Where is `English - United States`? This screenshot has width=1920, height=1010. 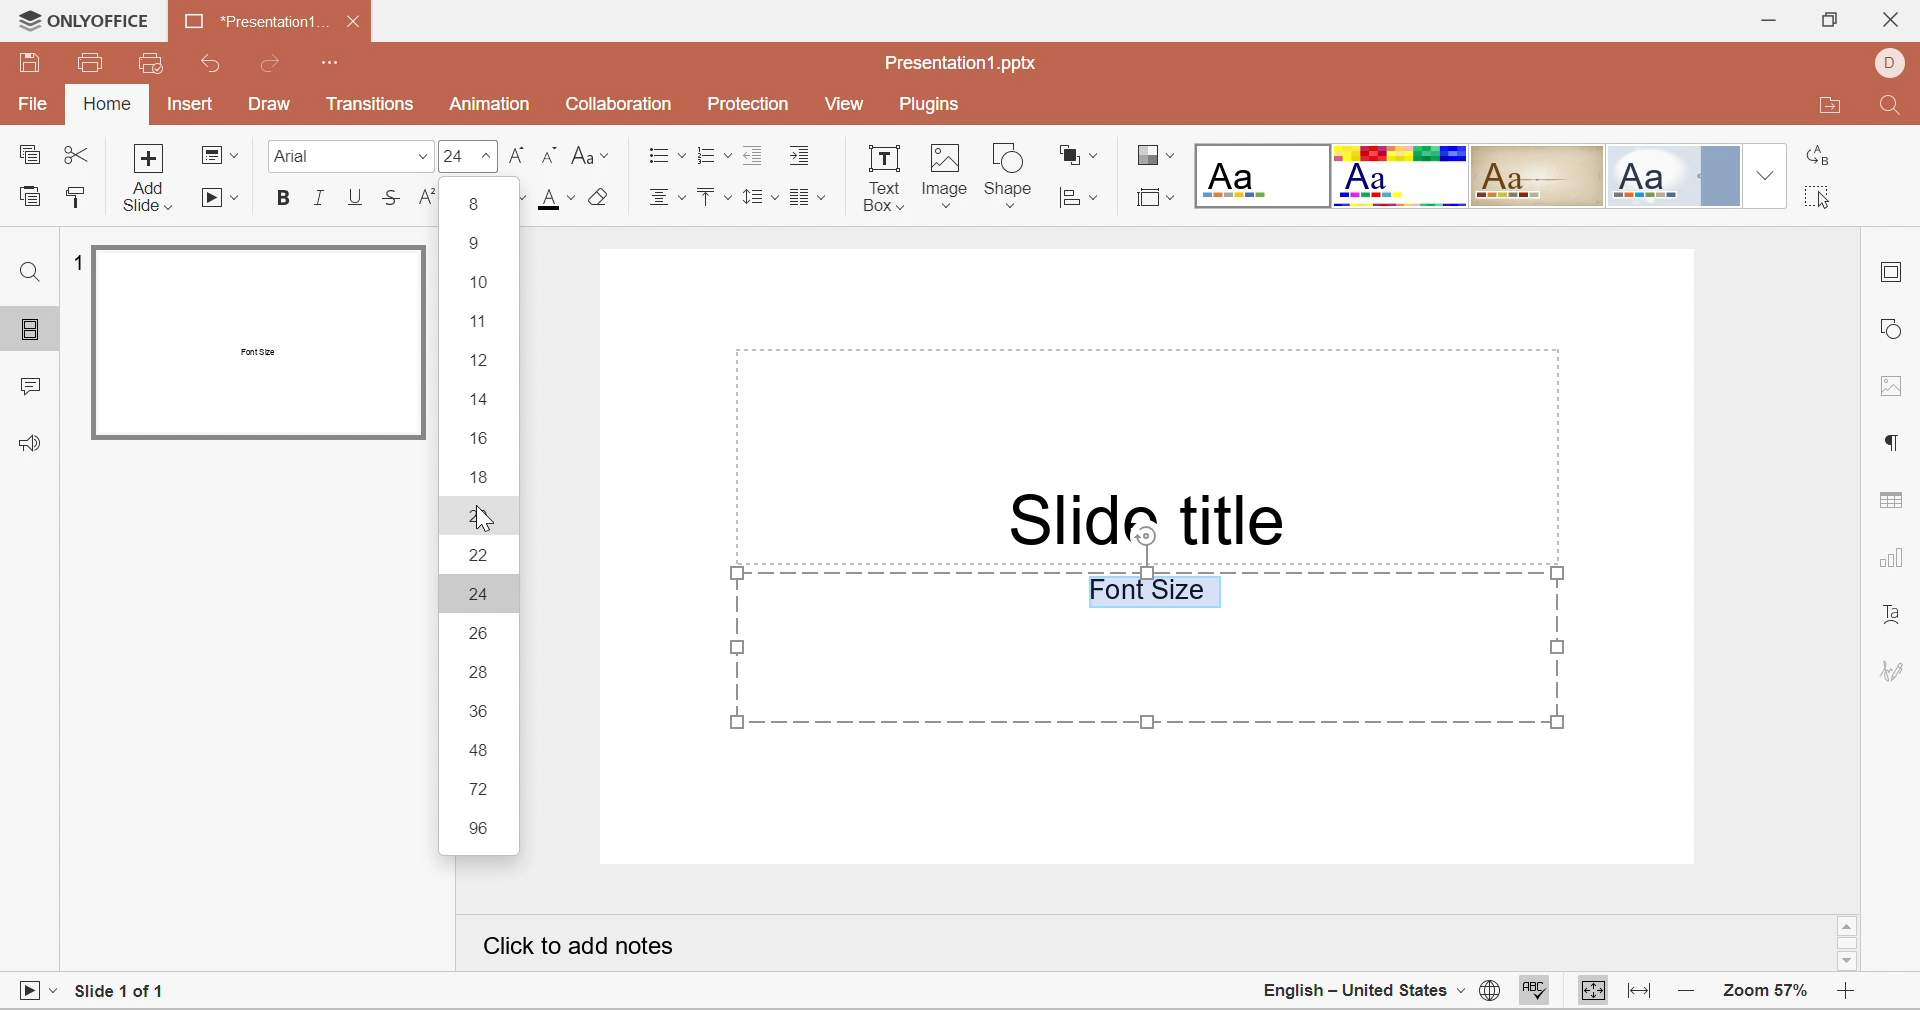
English - United States is located at coordinates (1355, 993).